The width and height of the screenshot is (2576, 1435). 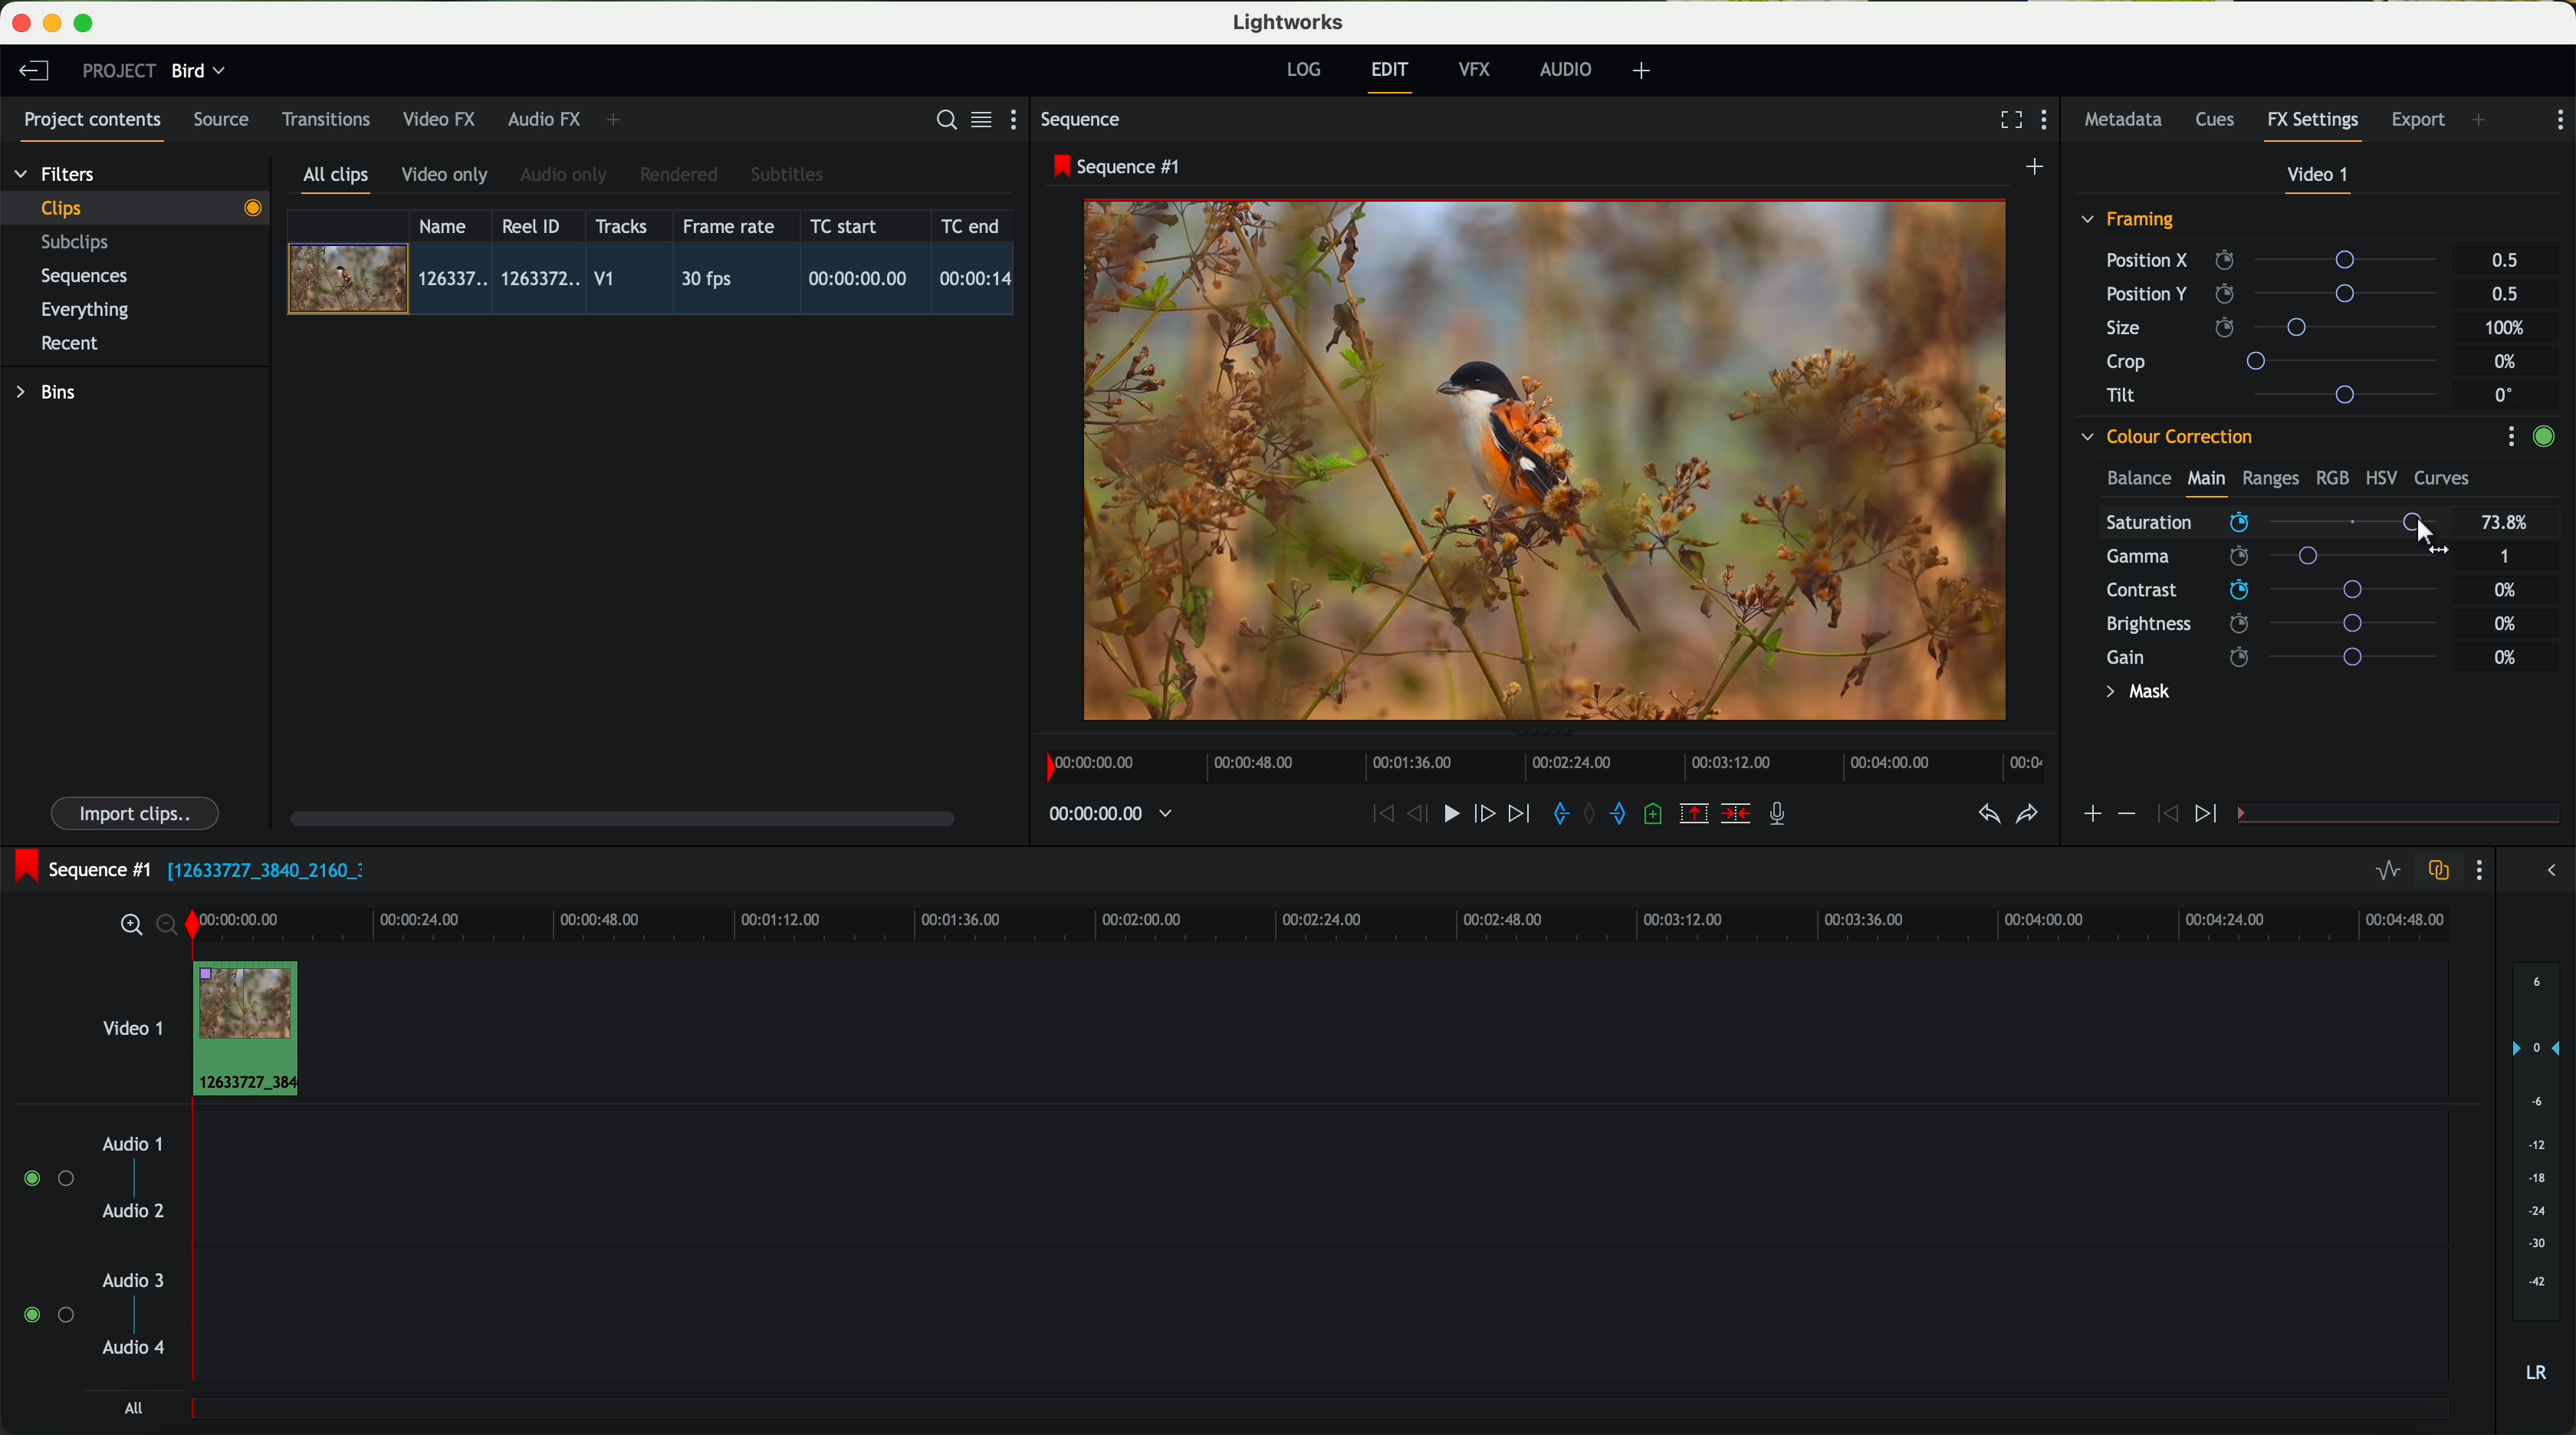 What do you see at coordinates (1303, 70) in the screenshot?
I see `log` at bounding box center [1303, 70].